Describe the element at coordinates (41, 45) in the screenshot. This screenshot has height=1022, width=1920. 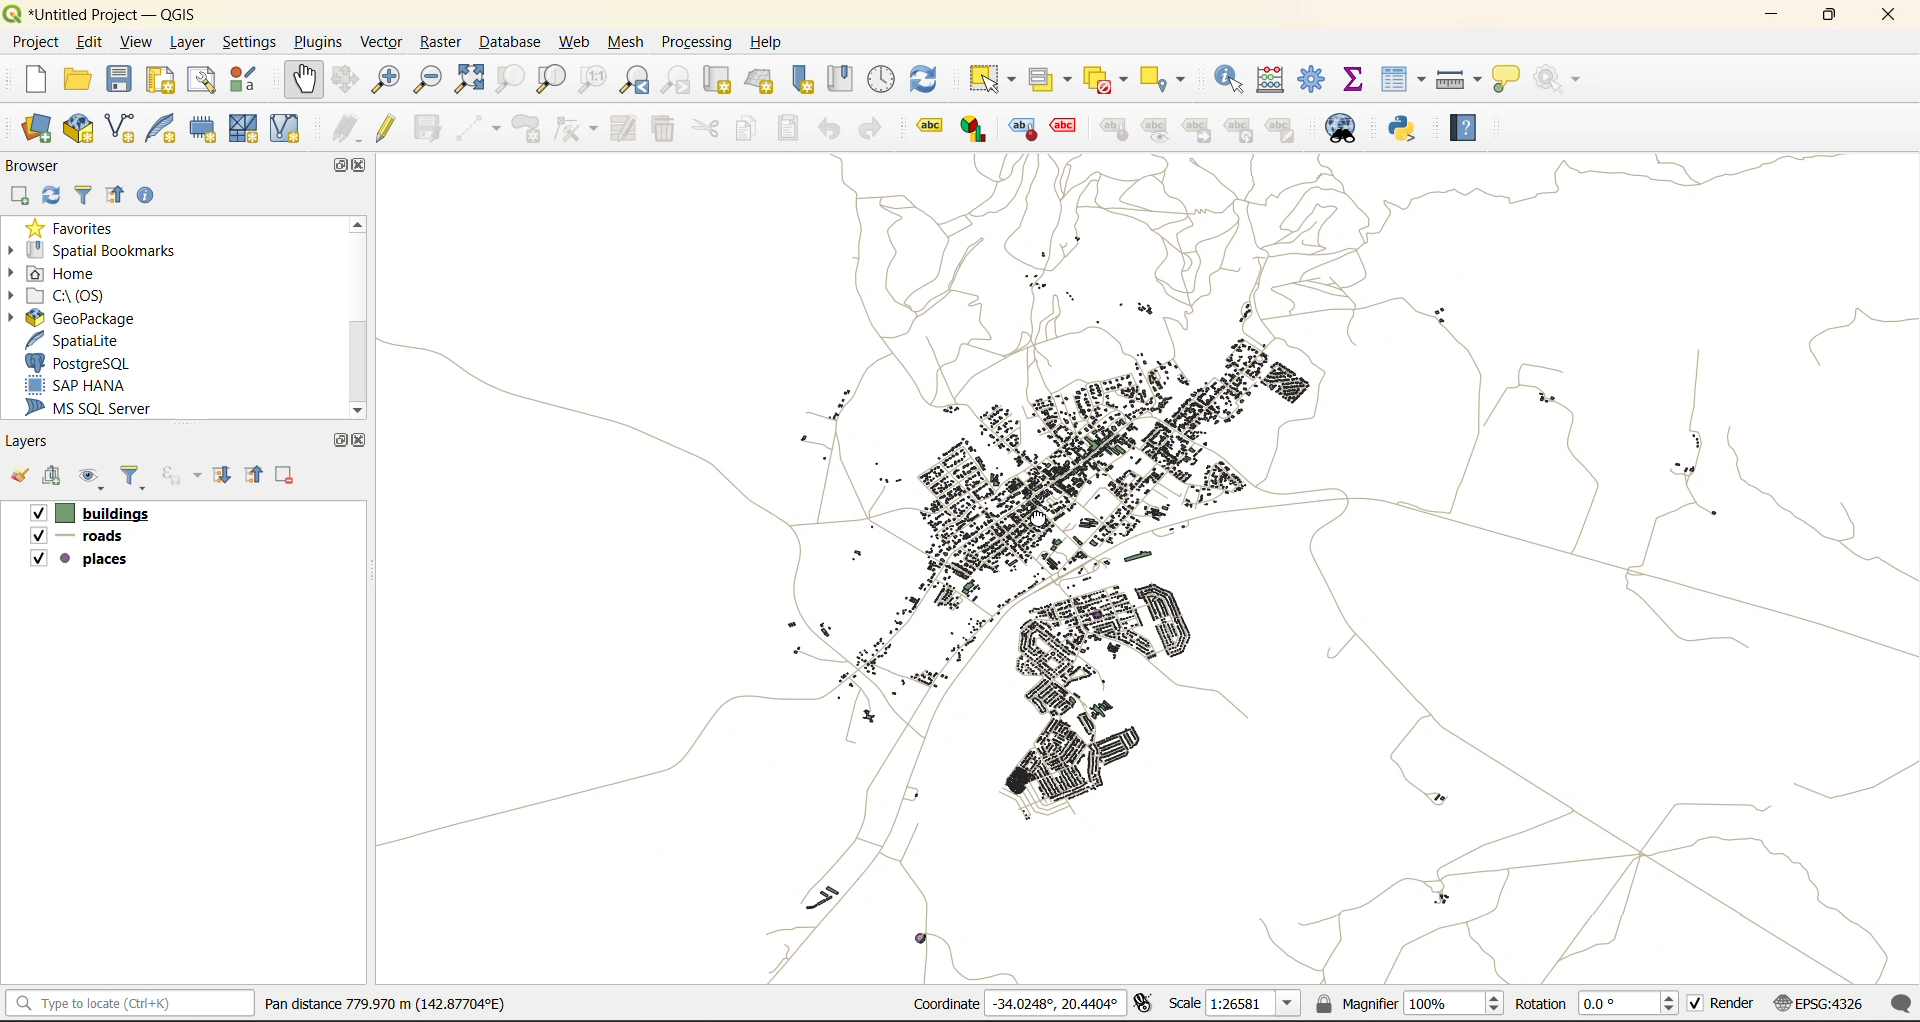
I see `project` at that location.